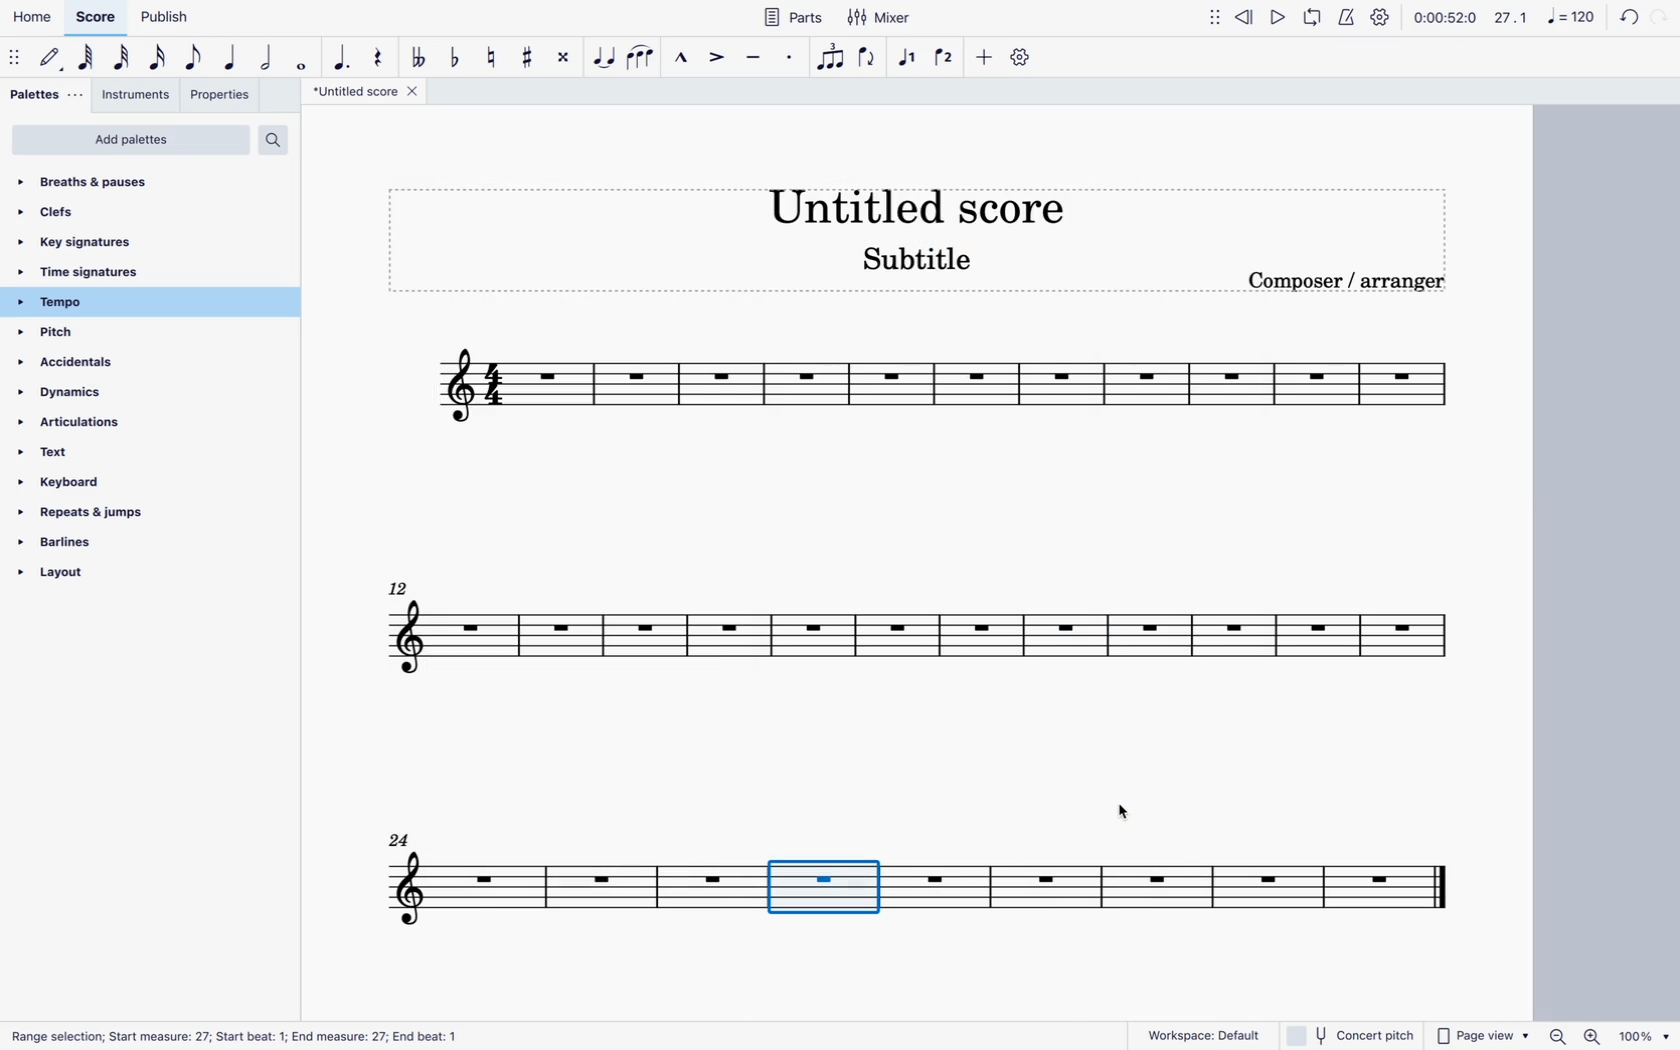 The height and width of the screenshot is (1050, 1680). I want to click on augmentative dot, so click(344, 58).